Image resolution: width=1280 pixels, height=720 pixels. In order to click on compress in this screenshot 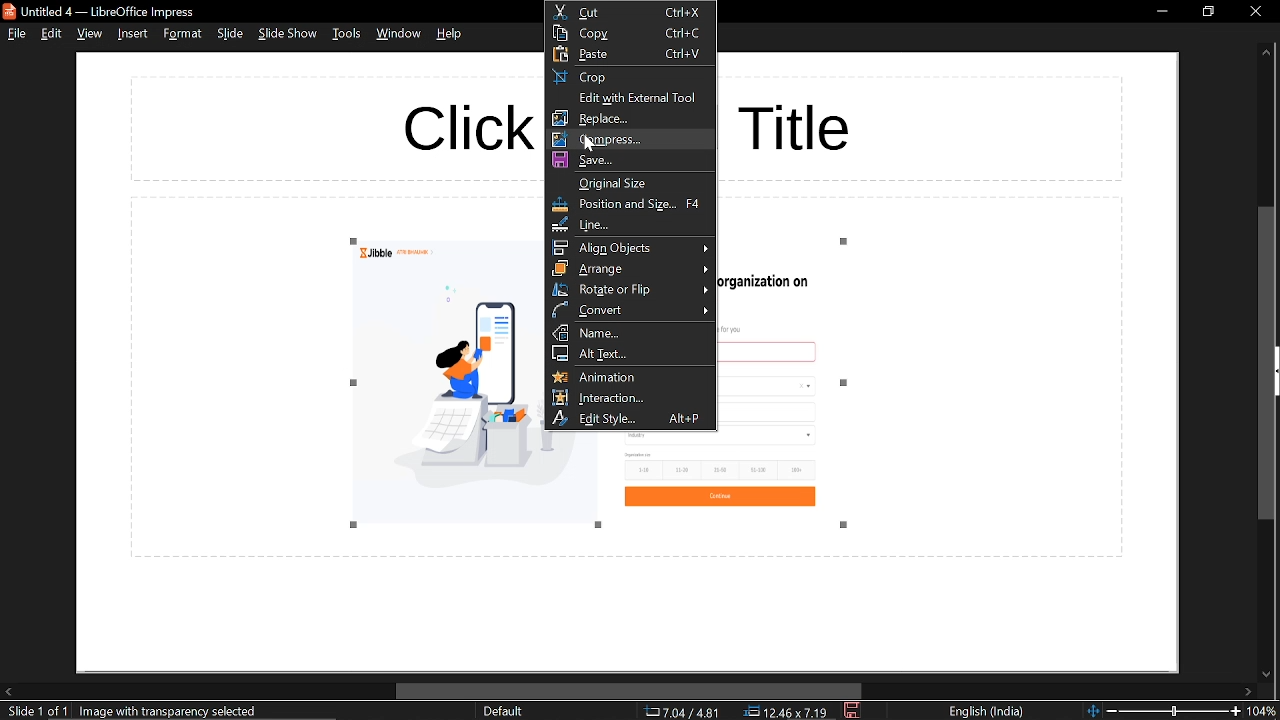, I will do `click(632, 140)`.